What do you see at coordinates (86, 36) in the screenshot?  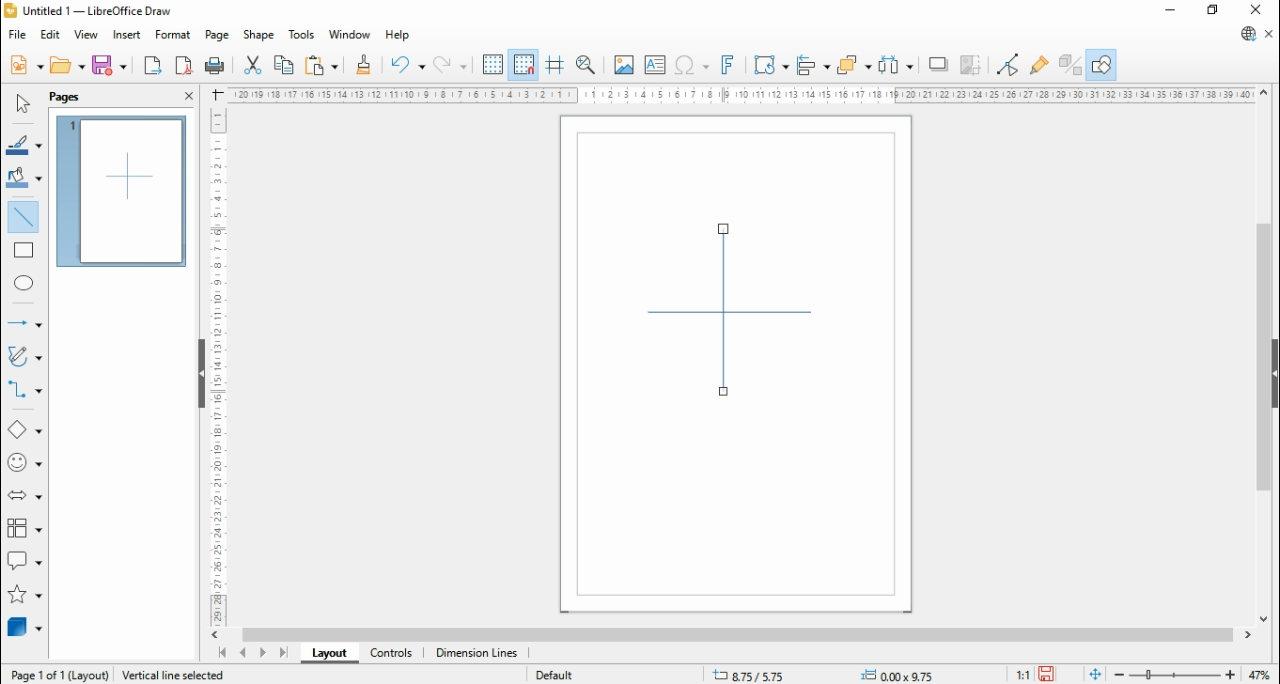 I see `view` at bounding box center [86, 36].